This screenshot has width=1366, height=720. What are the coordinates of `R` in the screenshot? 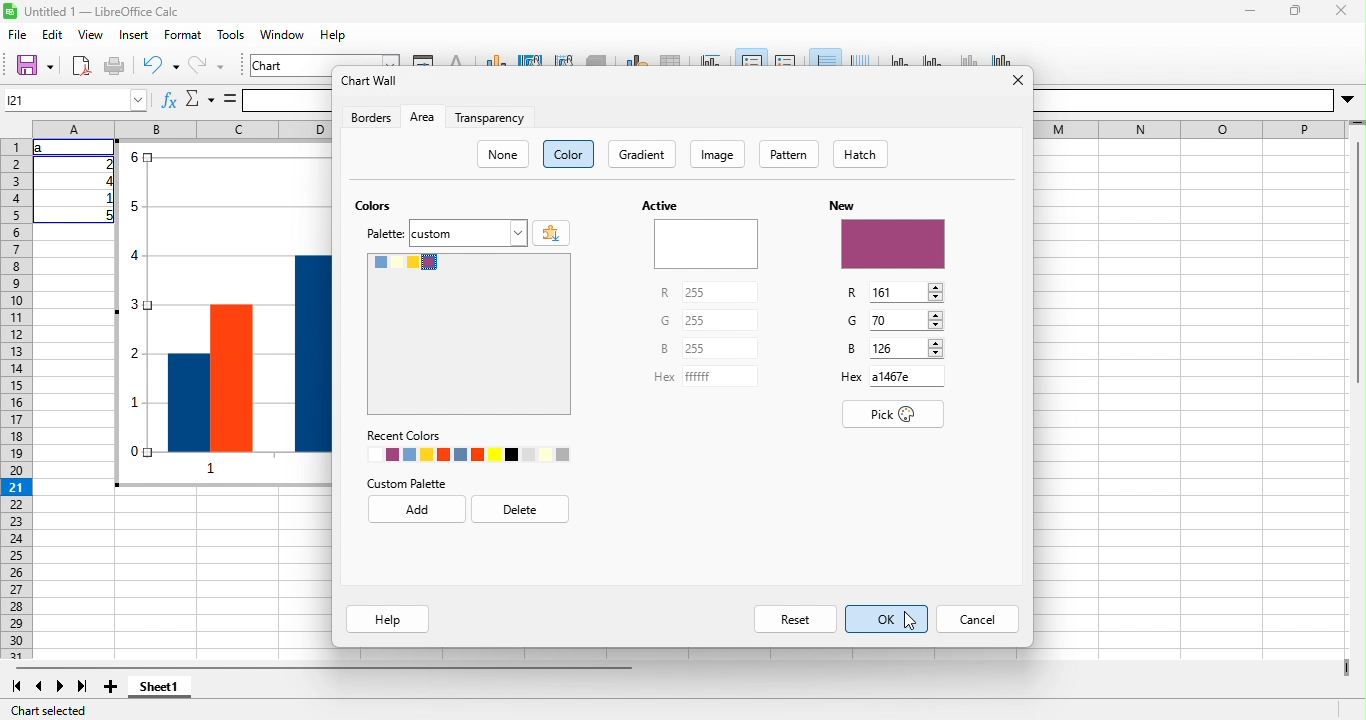 It's located at (665, 292).